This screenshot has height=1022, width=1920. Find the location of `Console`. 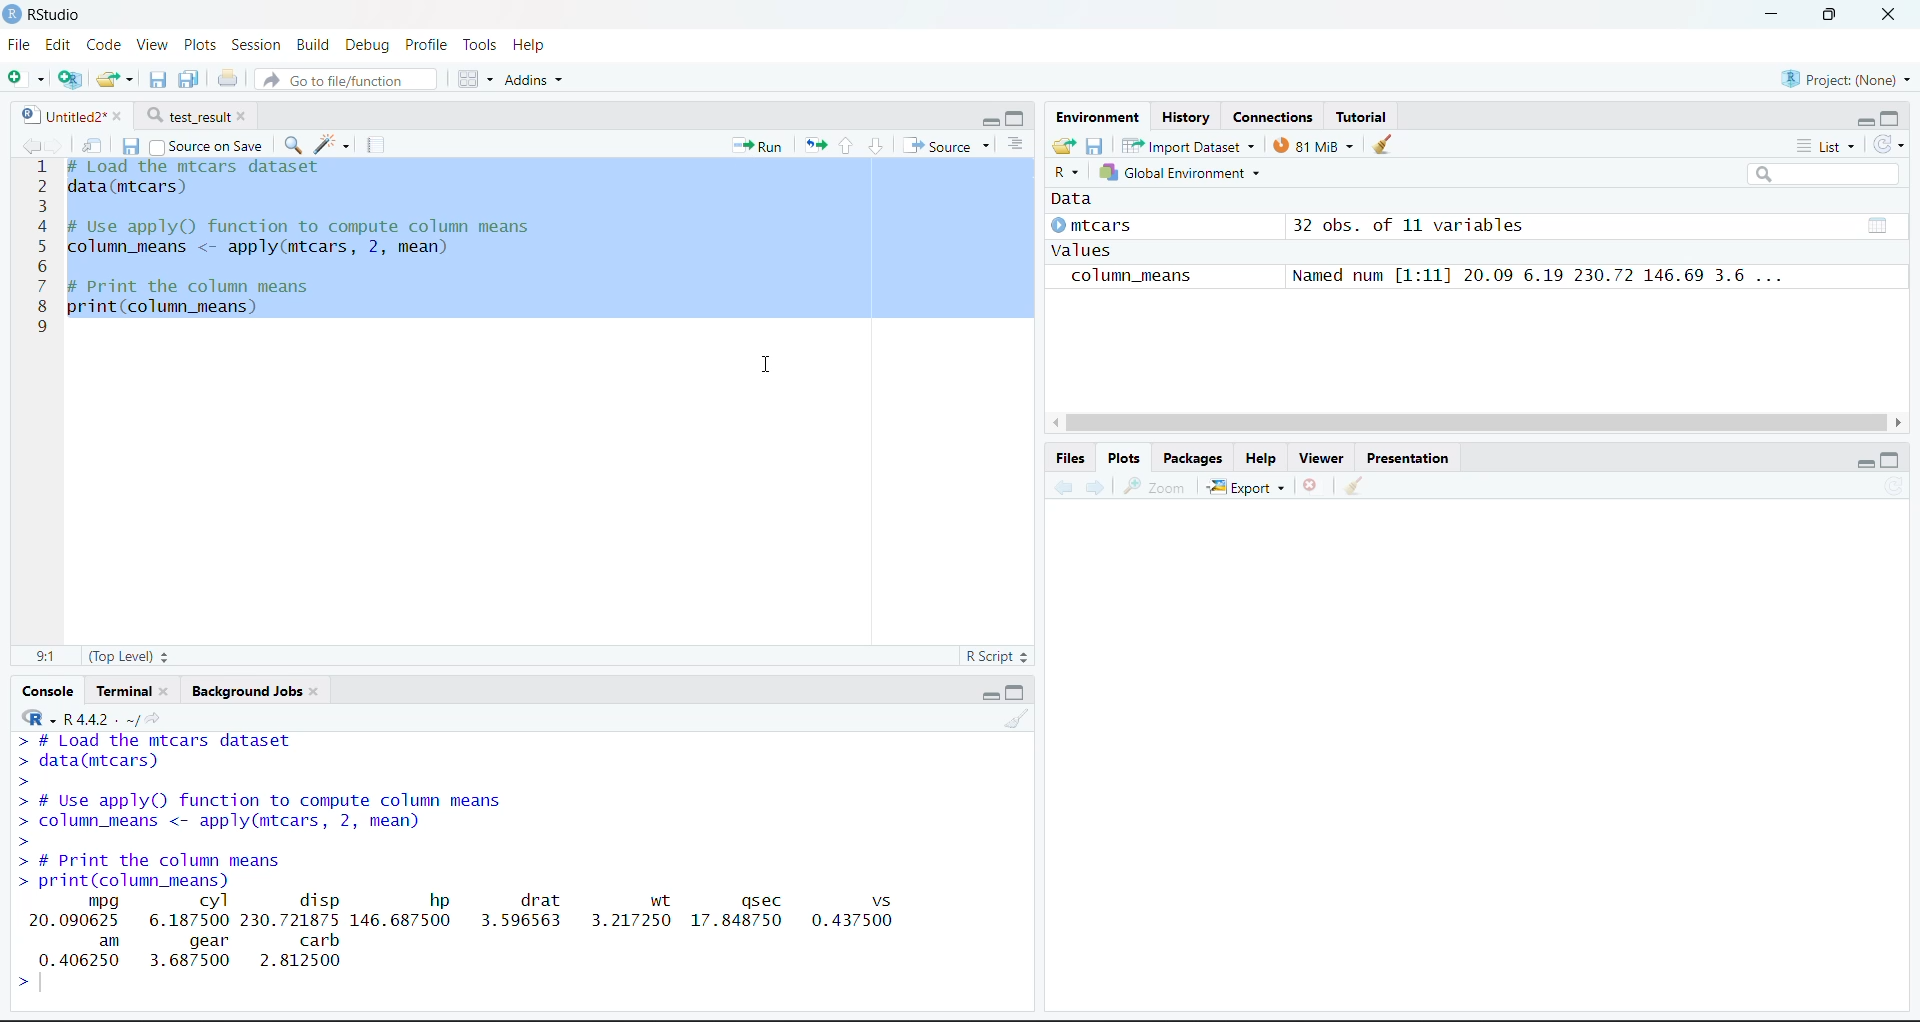

Console is located at coordinates (50, 692).